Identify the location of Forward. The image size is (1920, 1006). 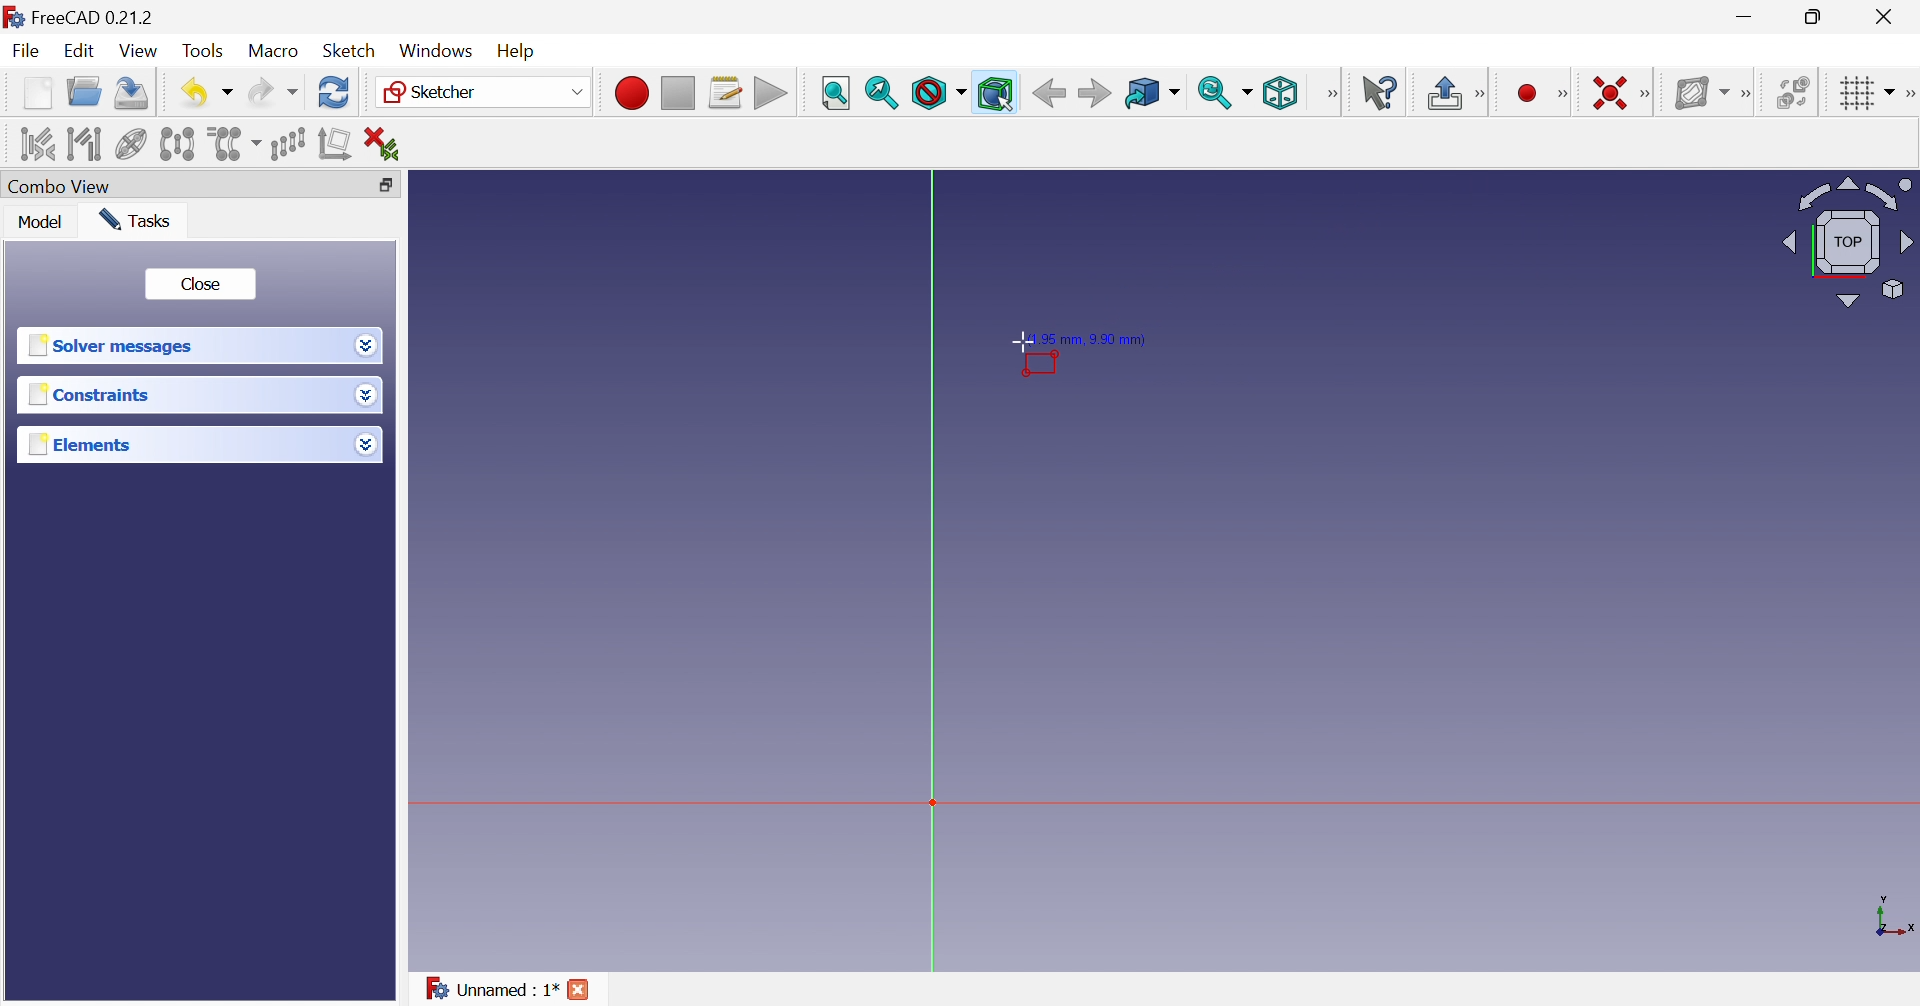
(1094, 94).